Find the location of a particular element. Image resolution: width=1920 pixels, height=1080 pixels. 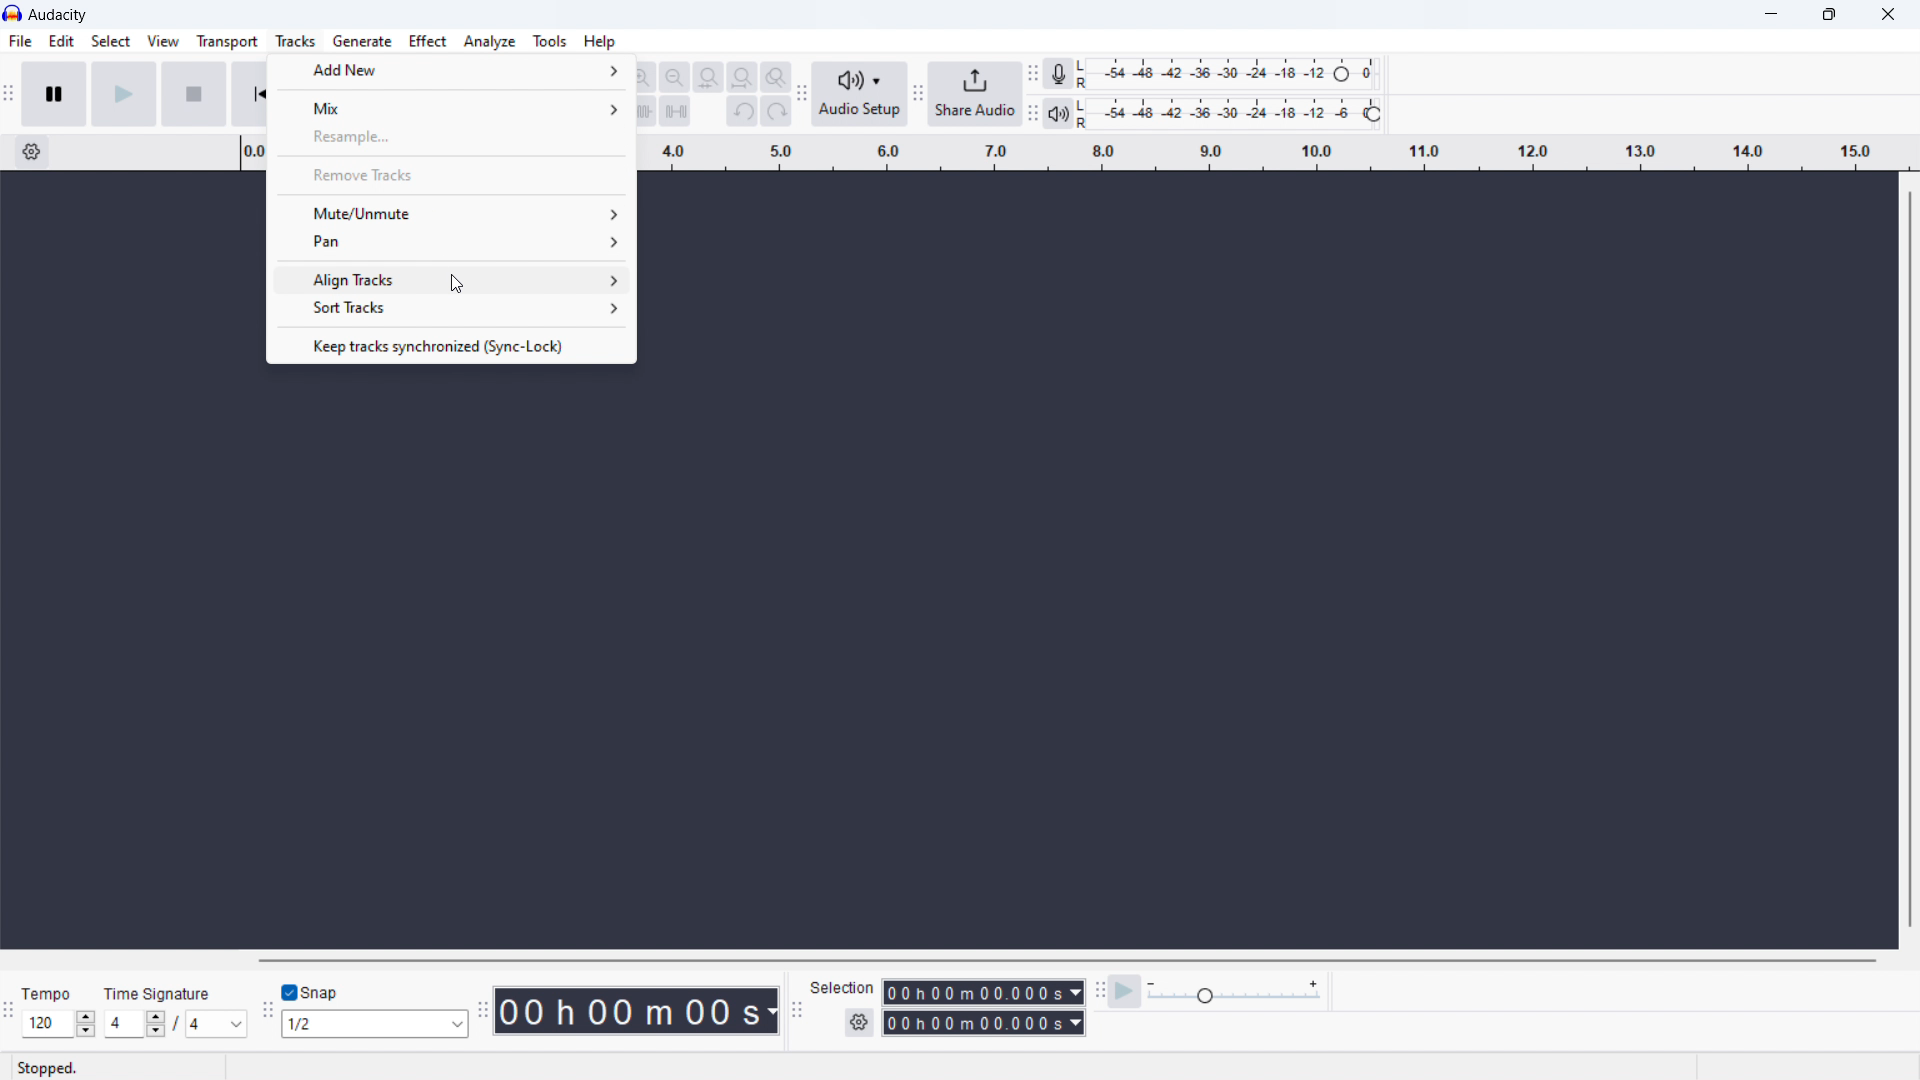

transport toolbar is located at coordinates (10, 95).